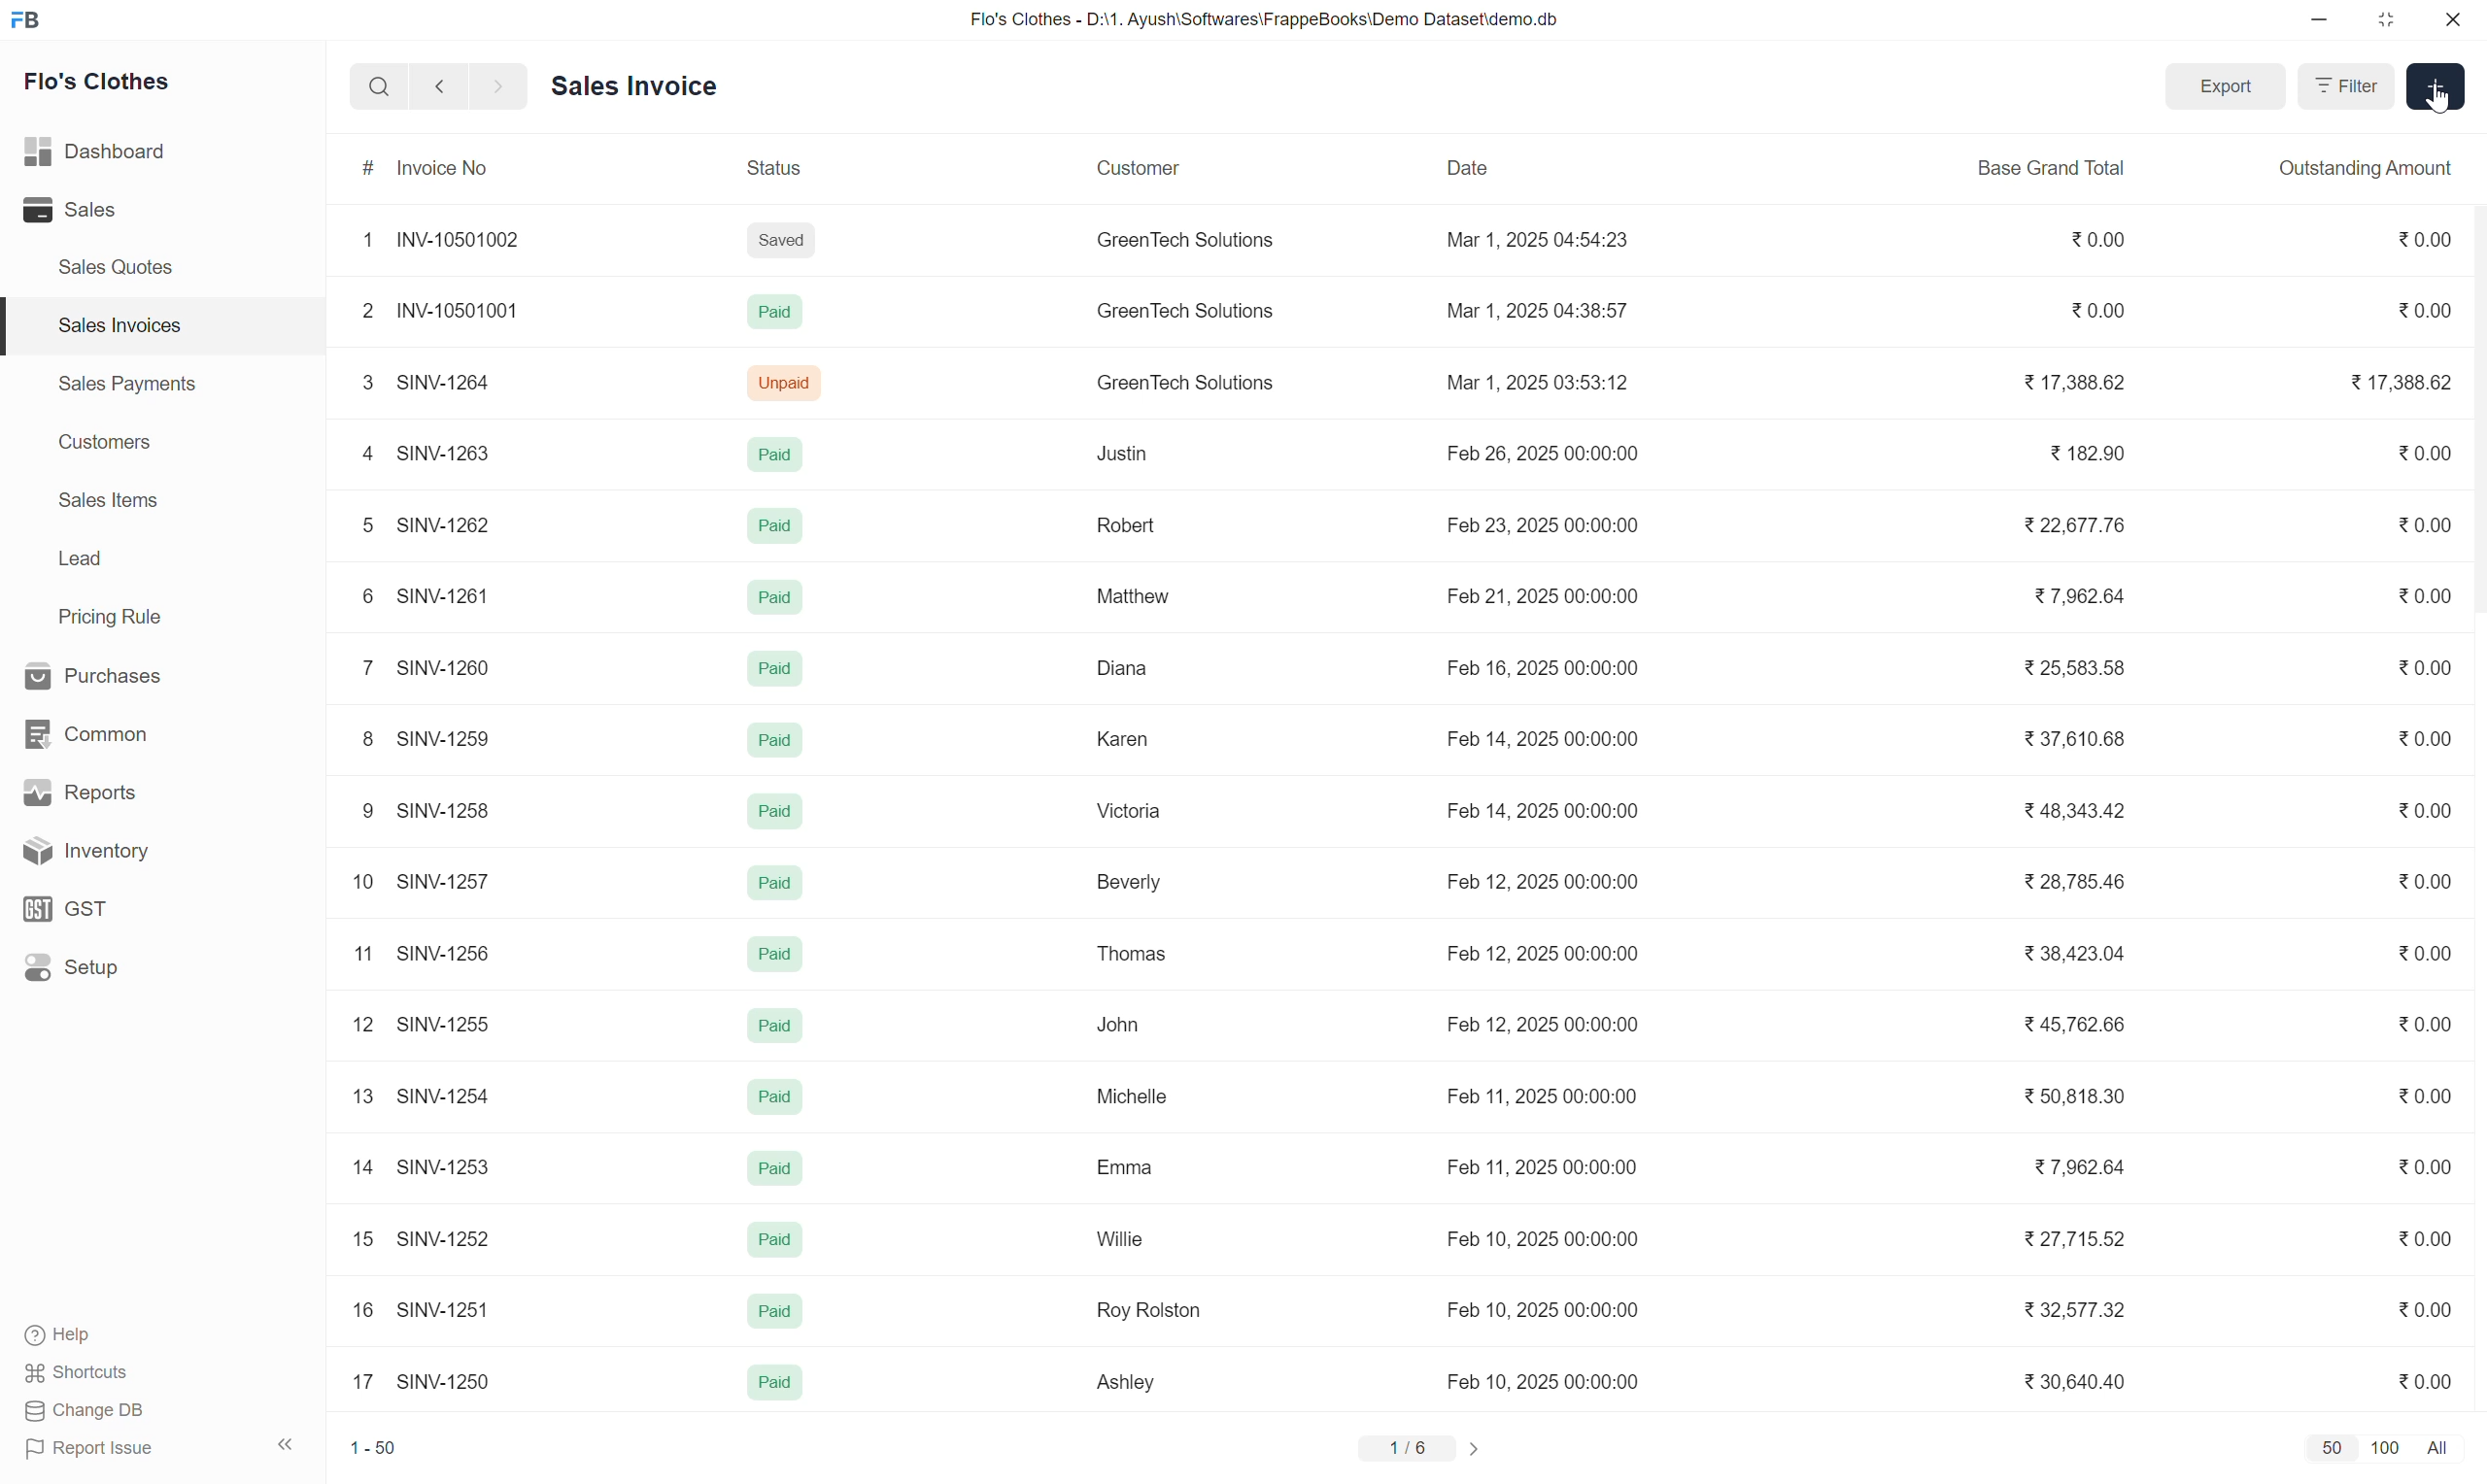 The image size is (2487, 1484). What do you see at coordinates (1129, 669) in the screenshot?
I see `Diana` at bounding box center [1129, 669].